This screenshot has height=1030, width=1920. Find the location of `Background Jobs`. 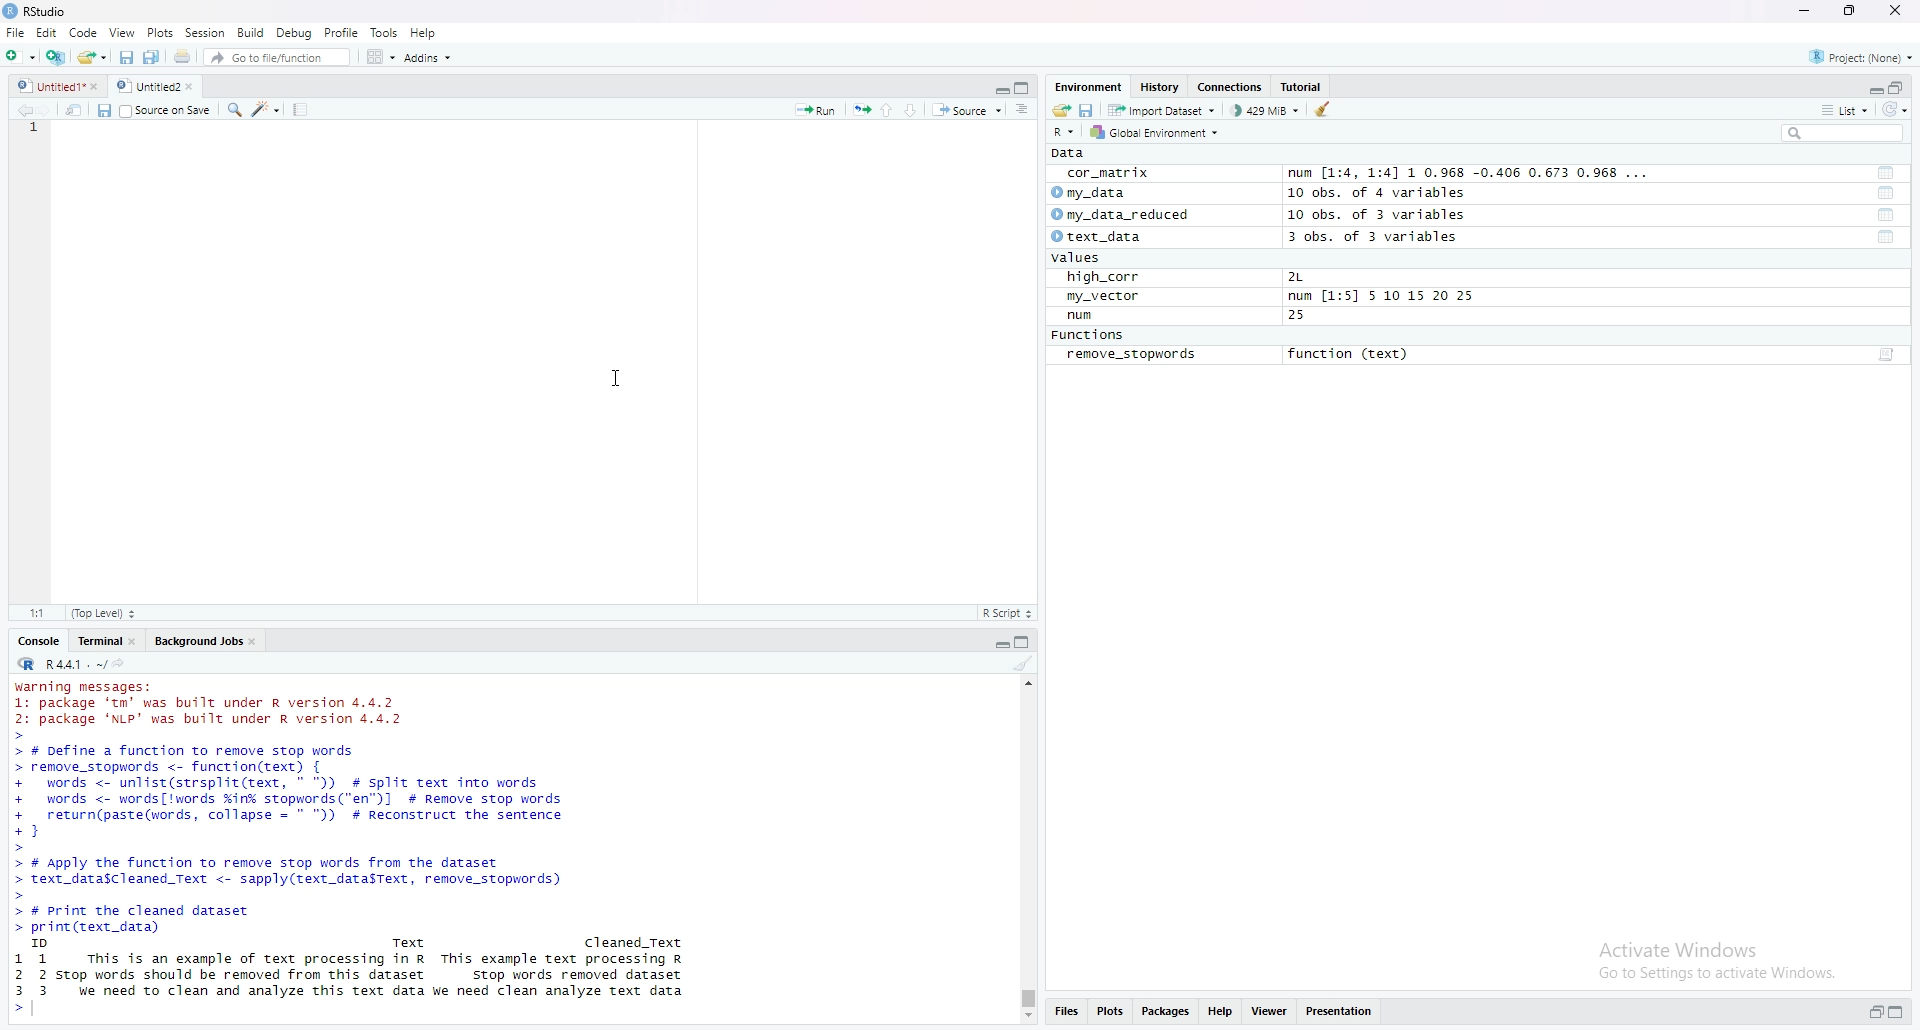

Background Jobs is located at coordinates (204, 642).